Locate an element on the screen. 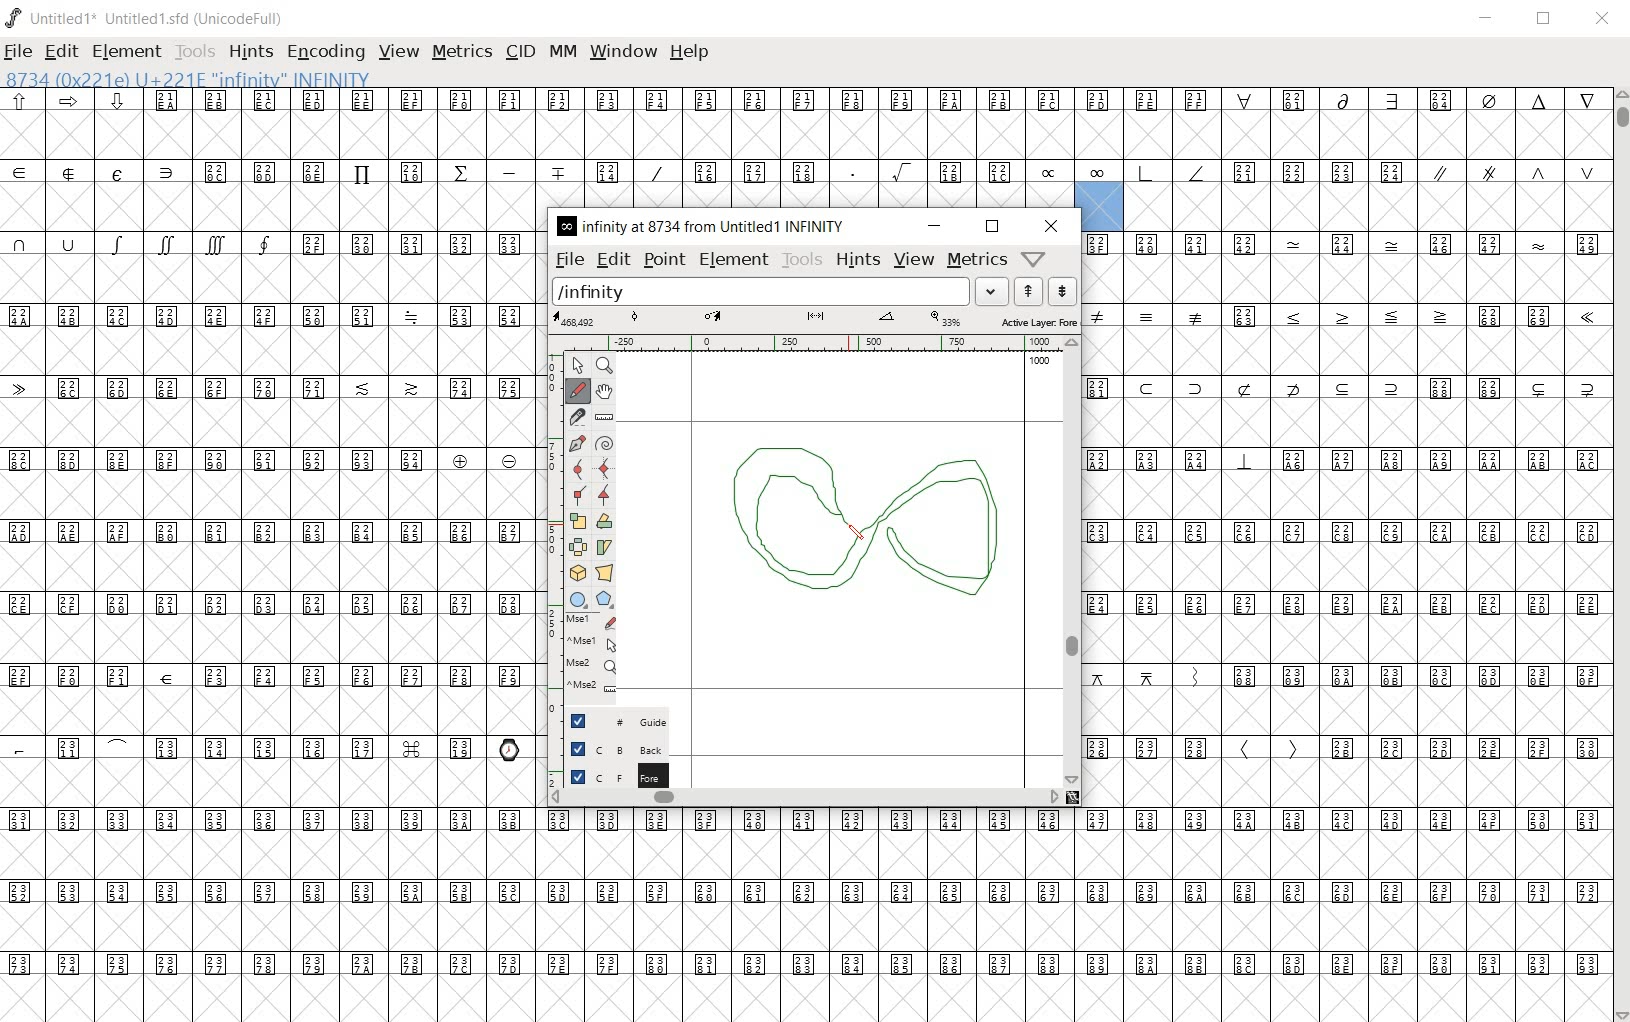  metrics is located at coordinates (976, 260).